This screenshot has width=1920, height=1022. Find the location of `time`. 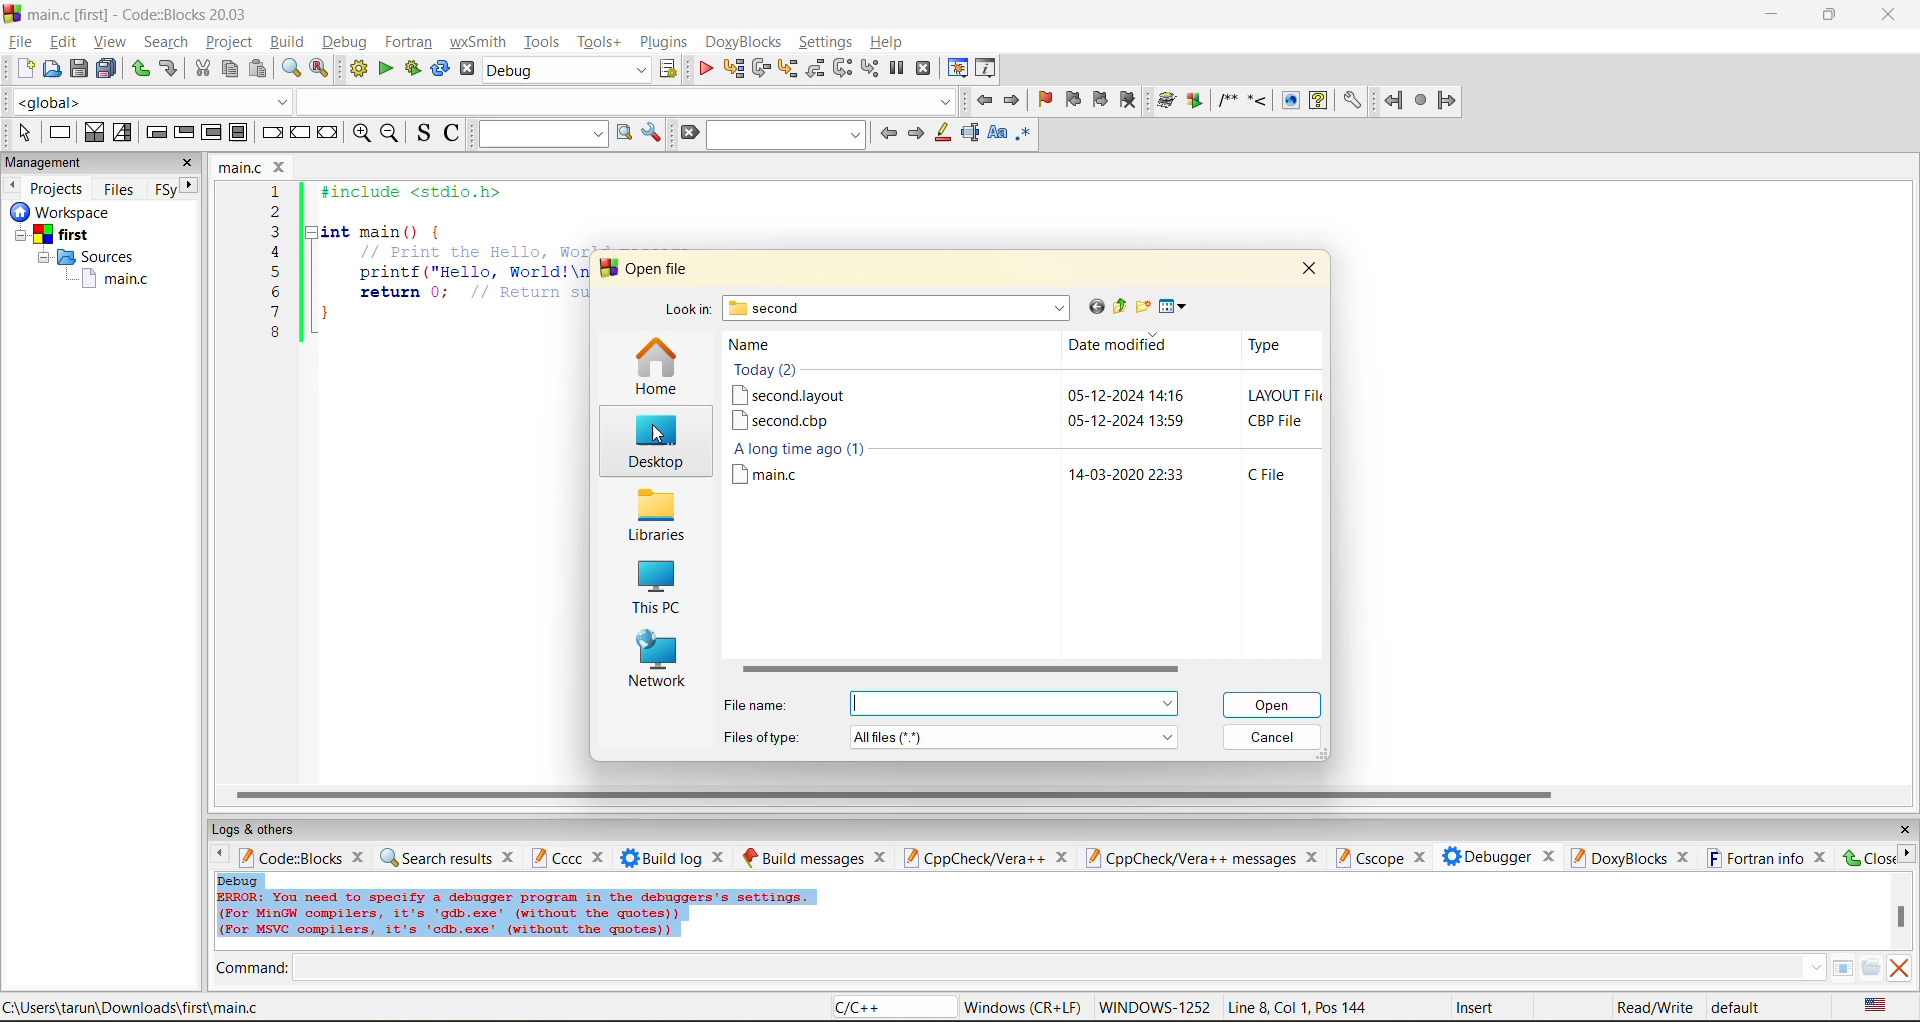

time is located at coordinates (1168, 396).